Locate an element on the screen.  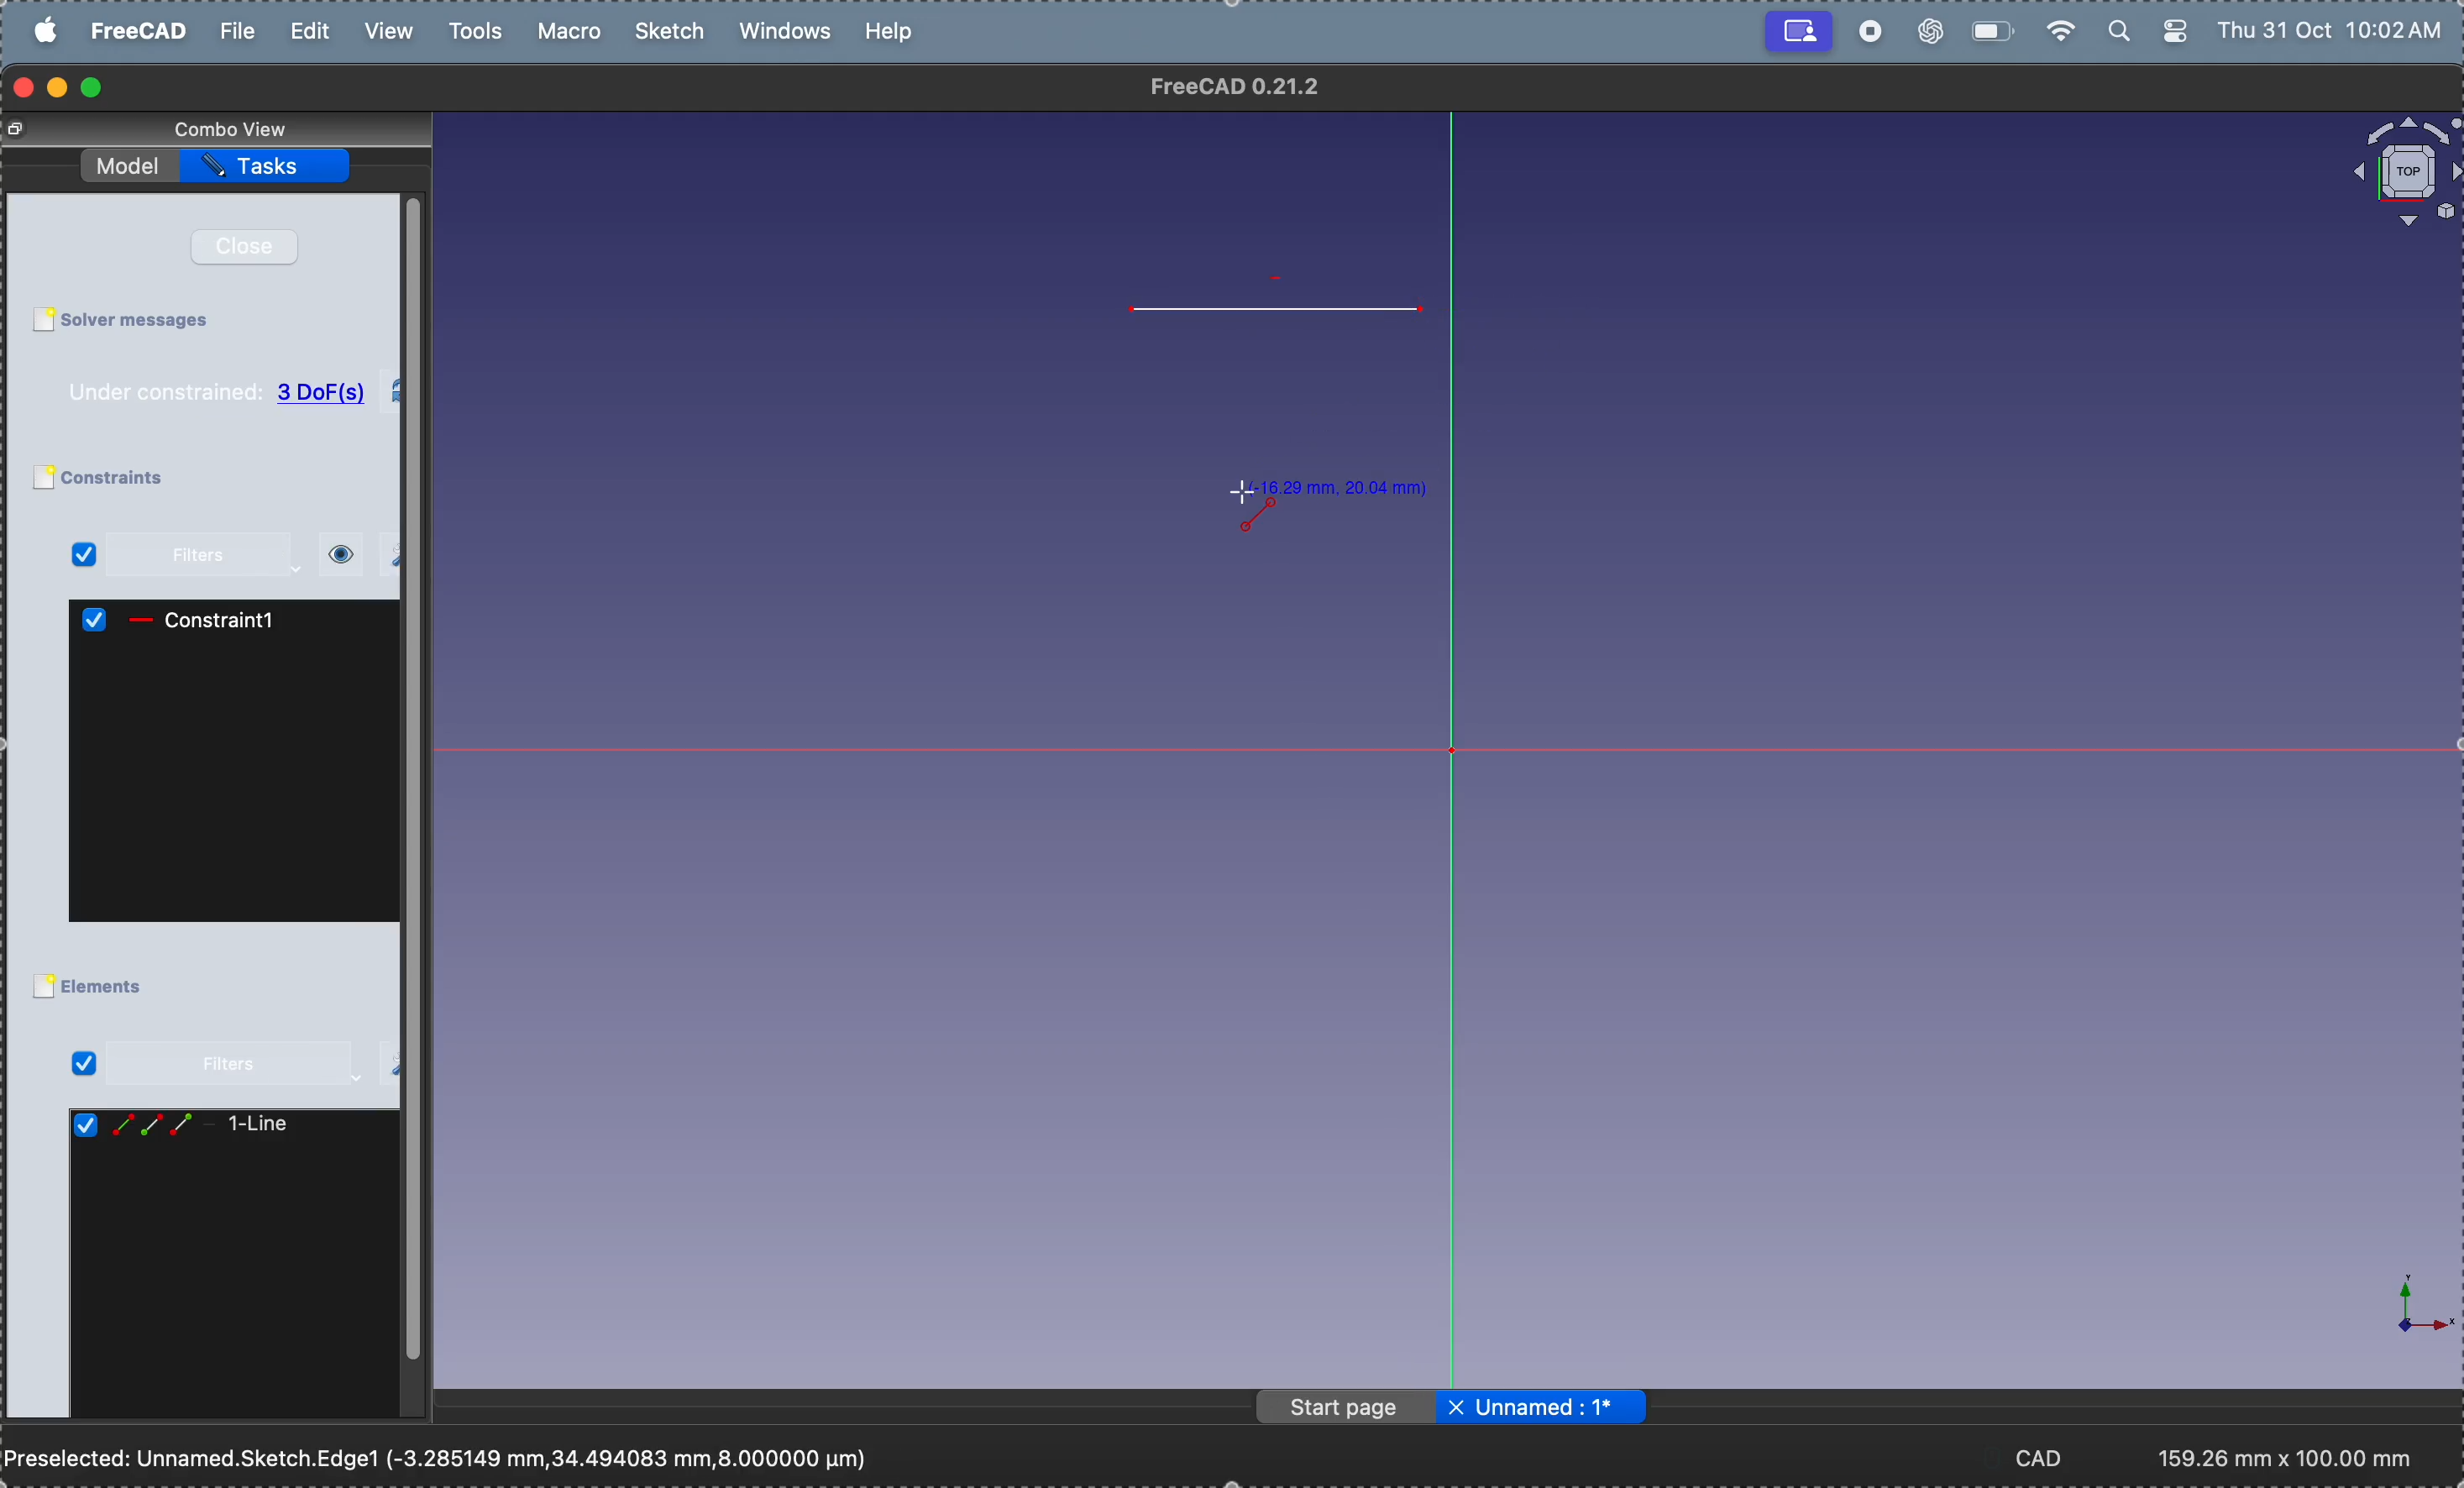
task is located at coordinates (270, 166).